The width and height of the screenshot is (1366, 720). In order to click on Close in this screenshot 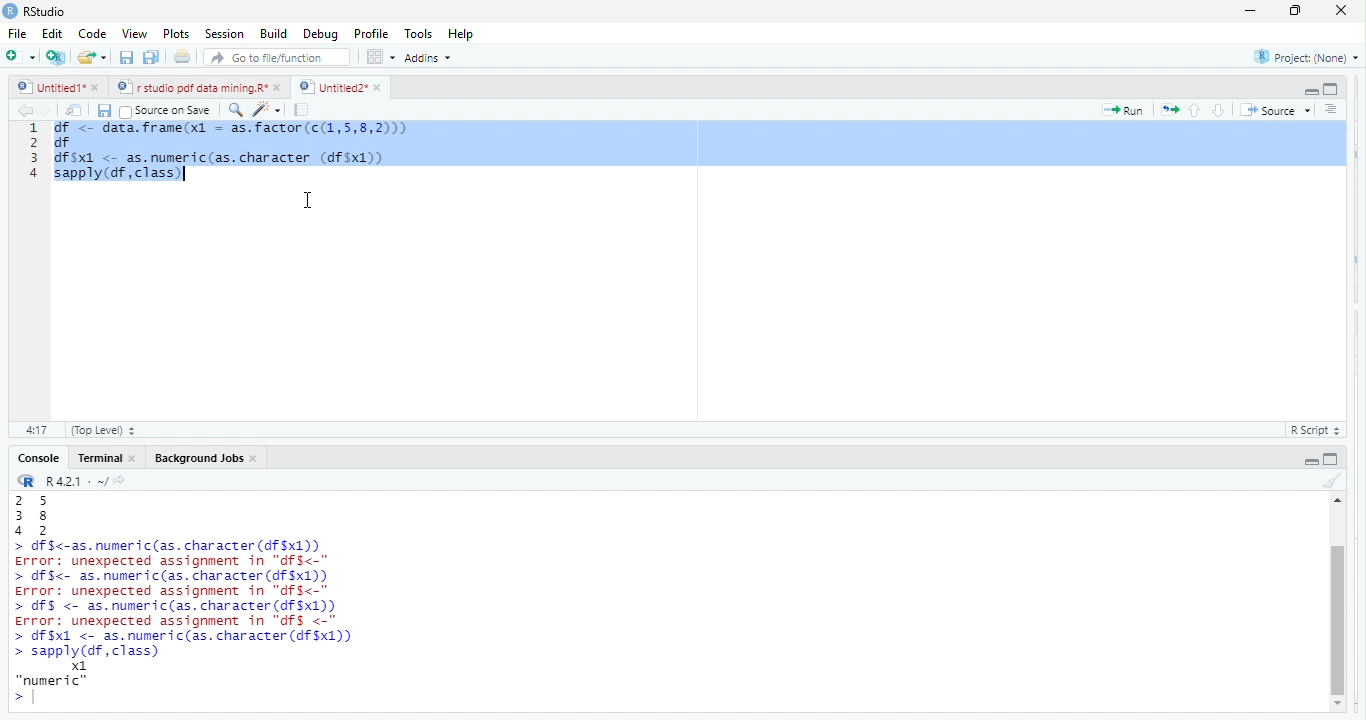, I will do `click(1337, 11)`.